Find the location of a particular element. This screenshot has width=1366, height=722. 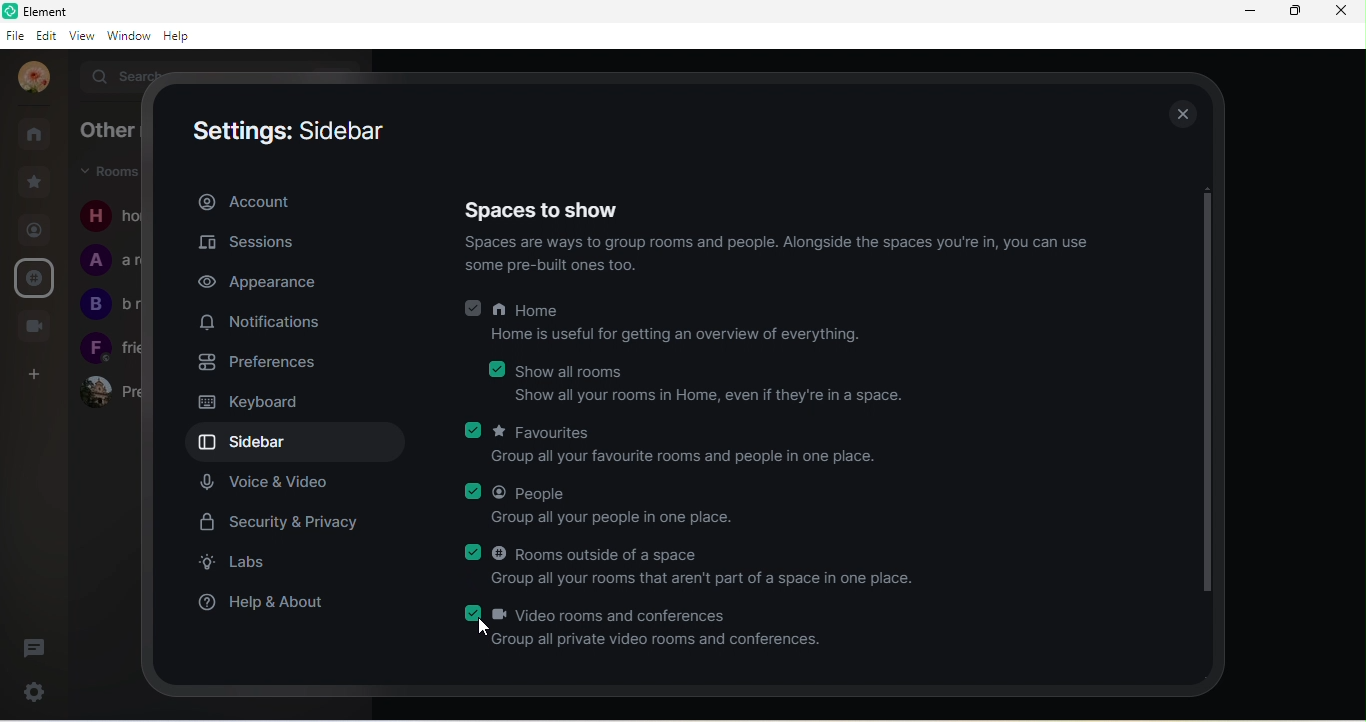

maximize is located at coordinates (1294, 14).